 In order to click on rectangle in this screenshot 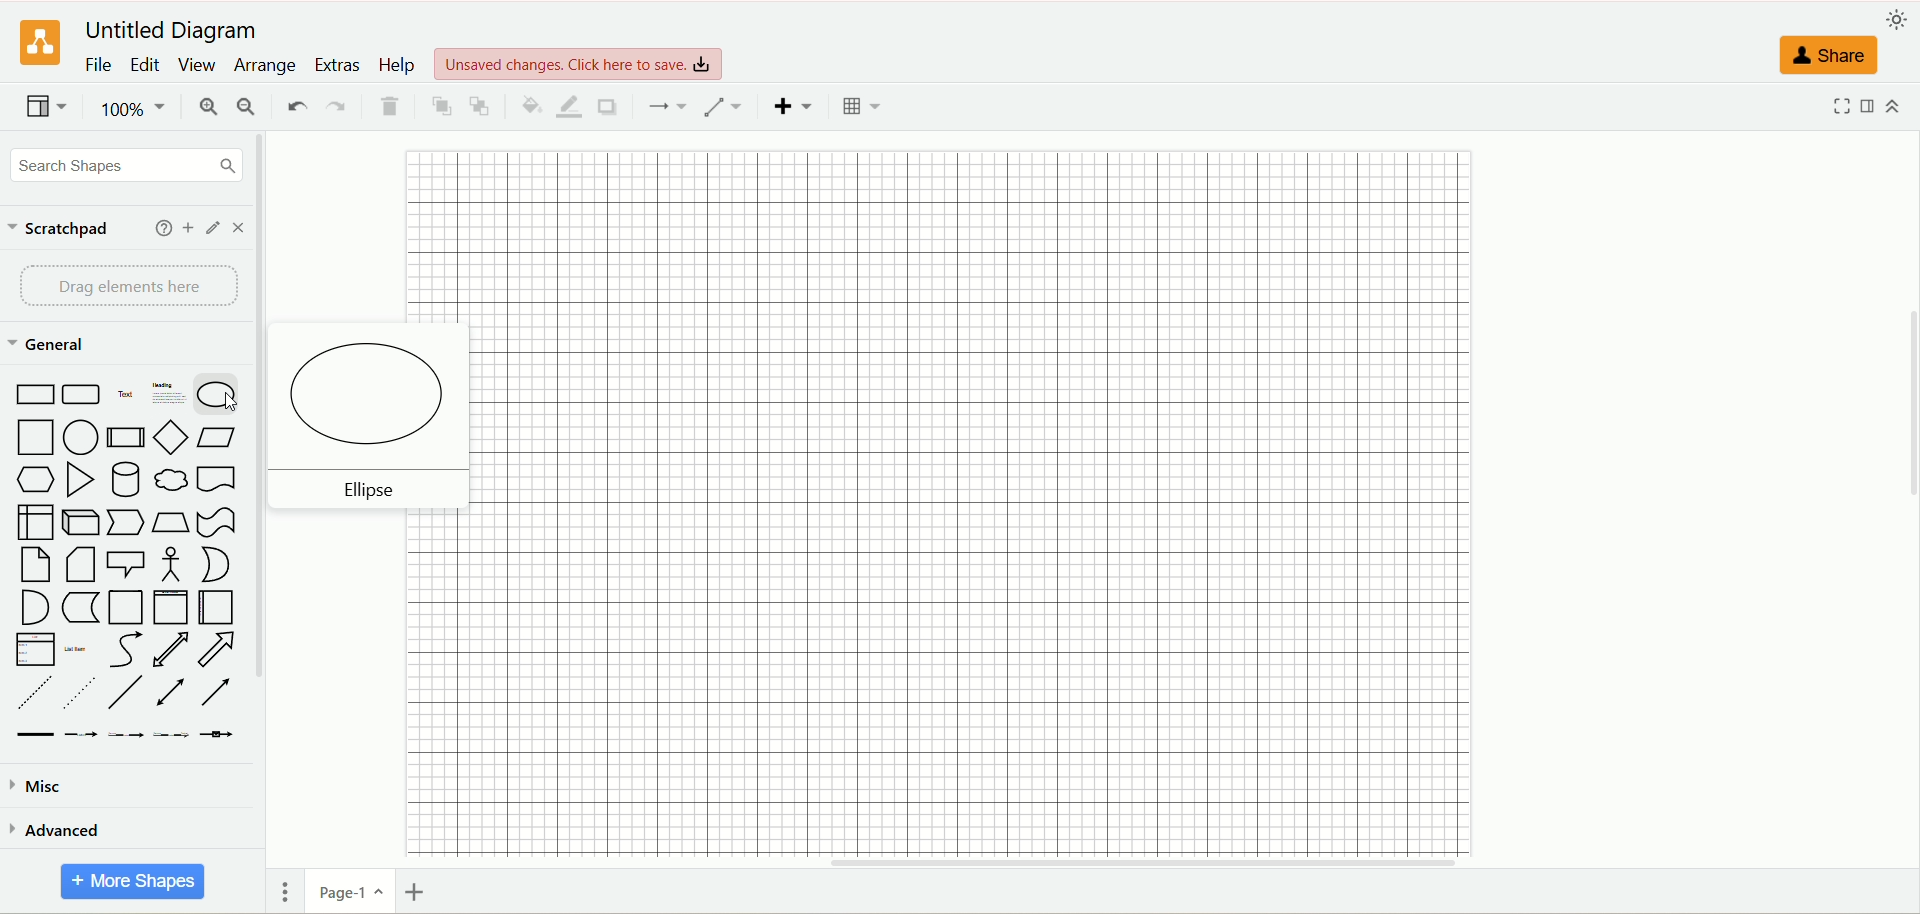, I will do `click(32, 395)`.